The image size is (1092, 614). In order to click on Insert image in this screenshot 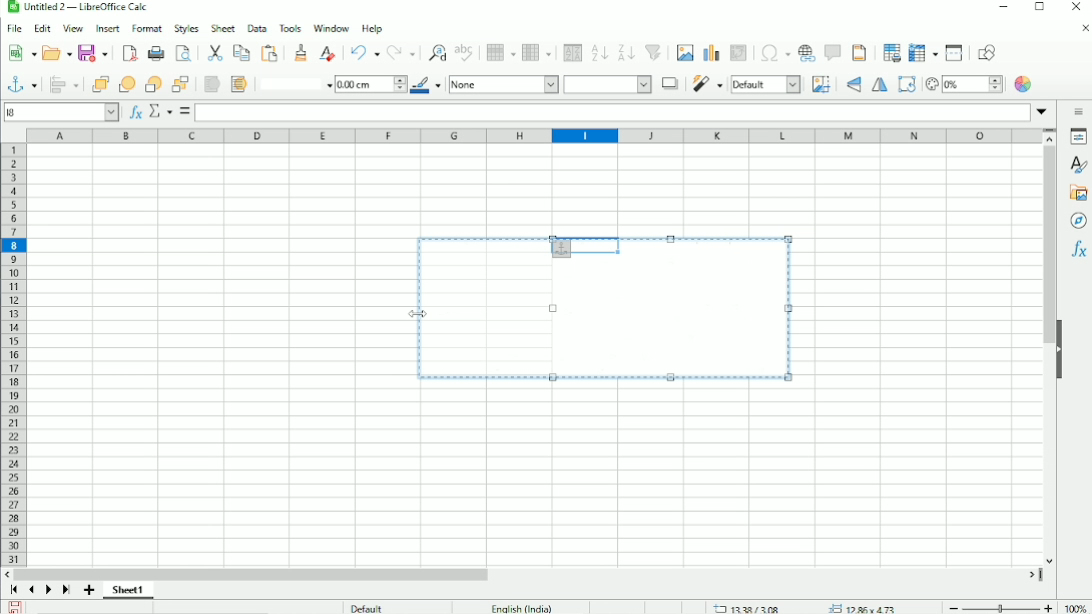, I will do `click(684, 53)`.